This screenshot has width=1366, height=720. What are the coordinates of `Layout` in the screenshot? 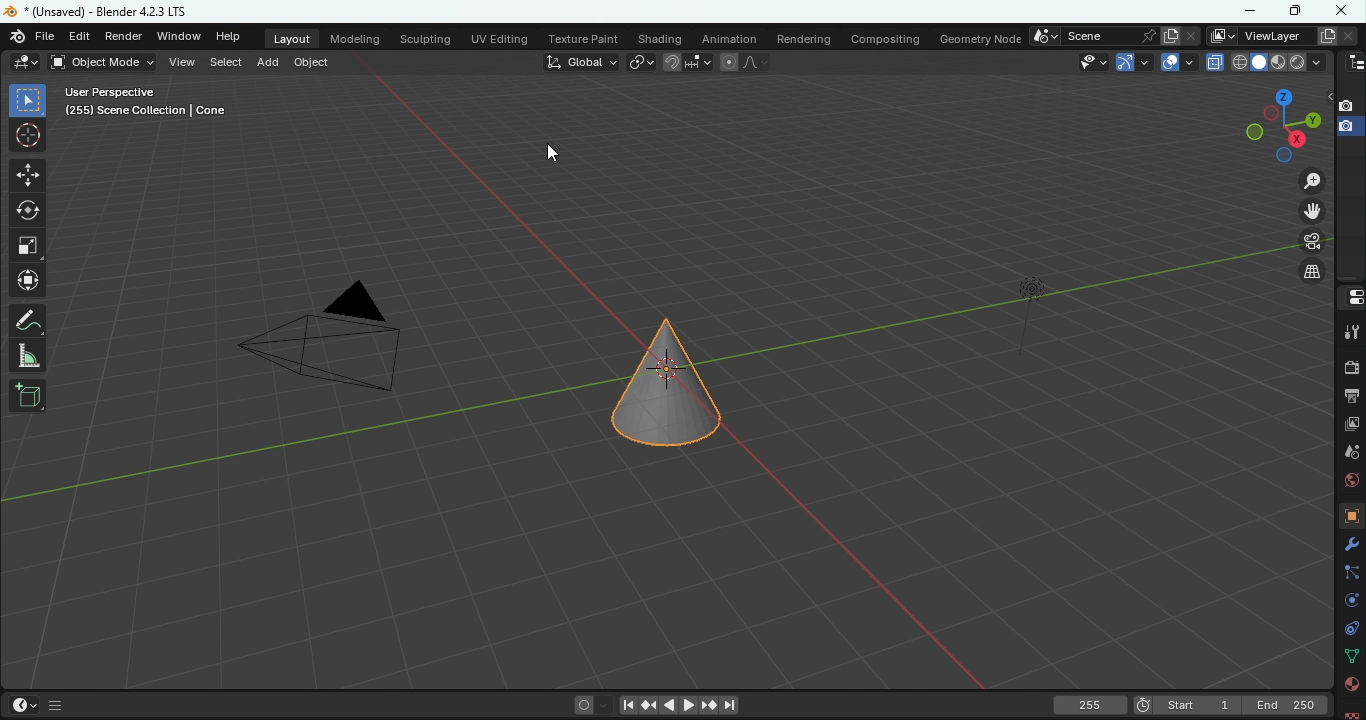 It's located at (292, 39).